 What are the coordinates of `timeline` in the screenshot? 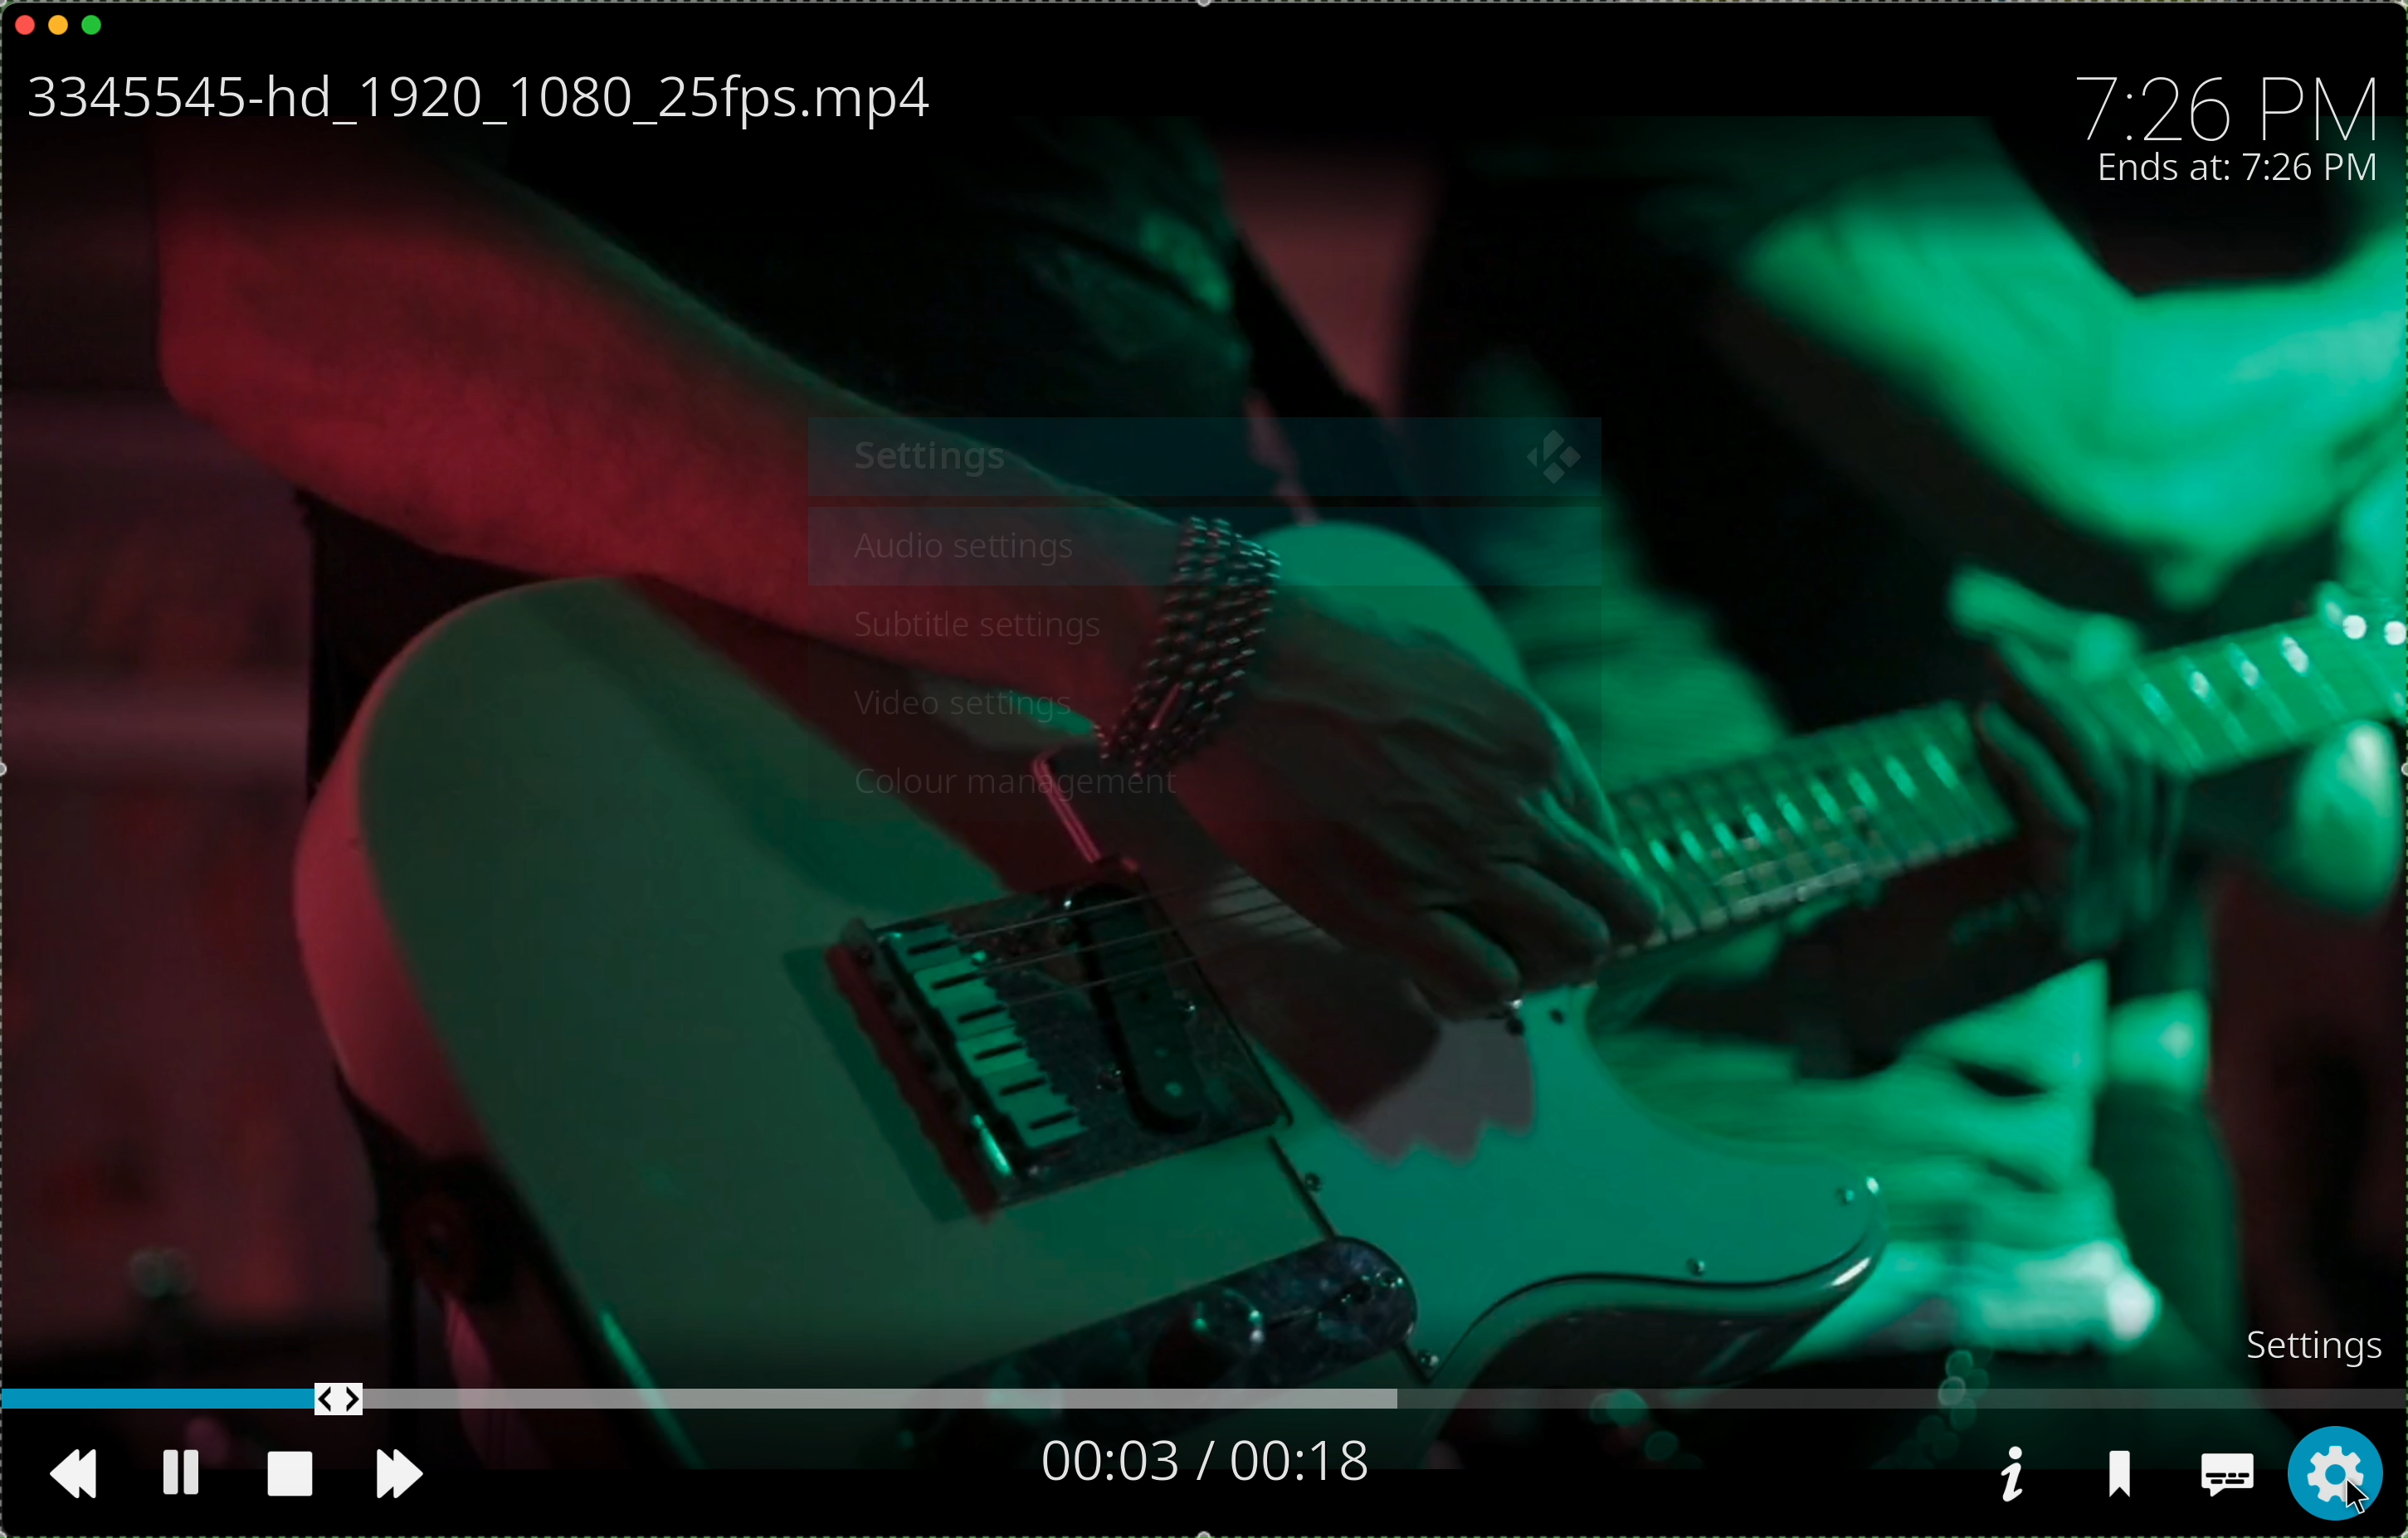 It's located at (1204, 1403).